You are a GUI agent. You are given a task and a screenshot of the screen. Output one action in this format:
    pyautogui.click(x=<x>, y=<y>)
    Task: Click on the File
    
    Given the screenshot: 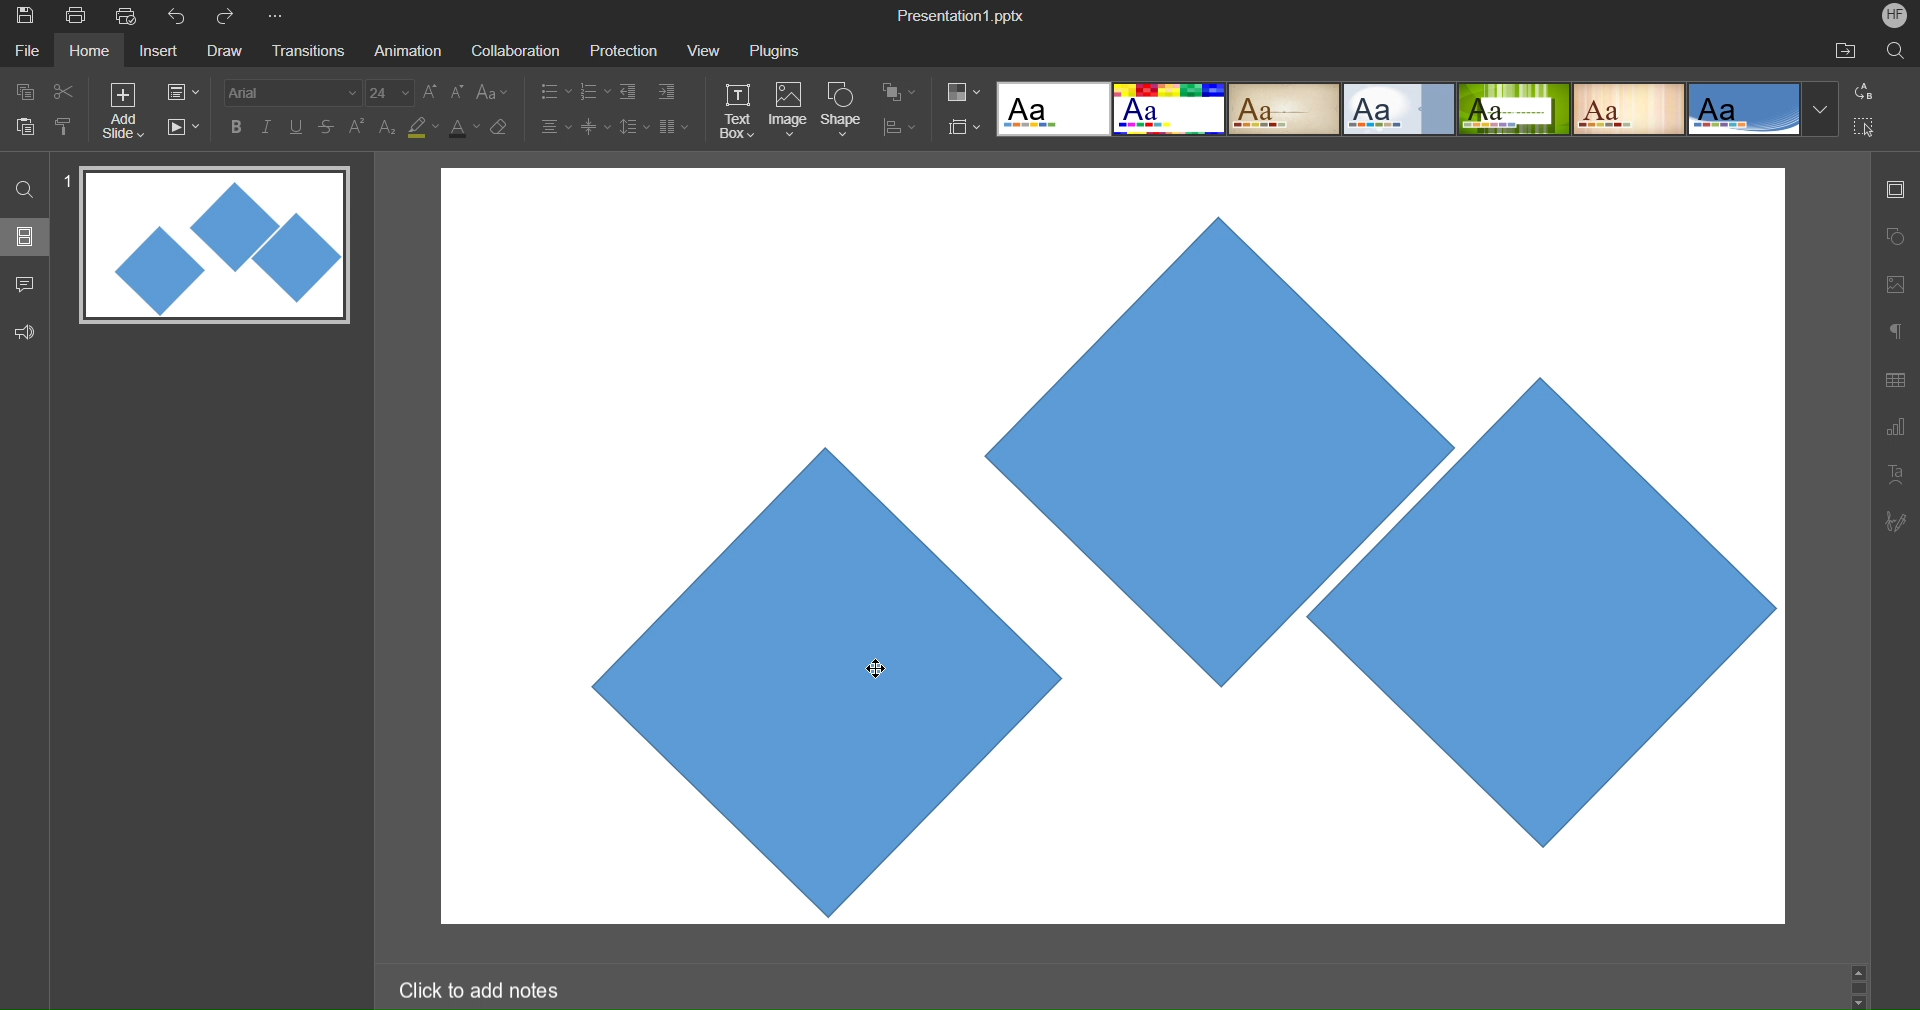 What is the action you would take?
    pyautogui.click(x=30, y=50)
    